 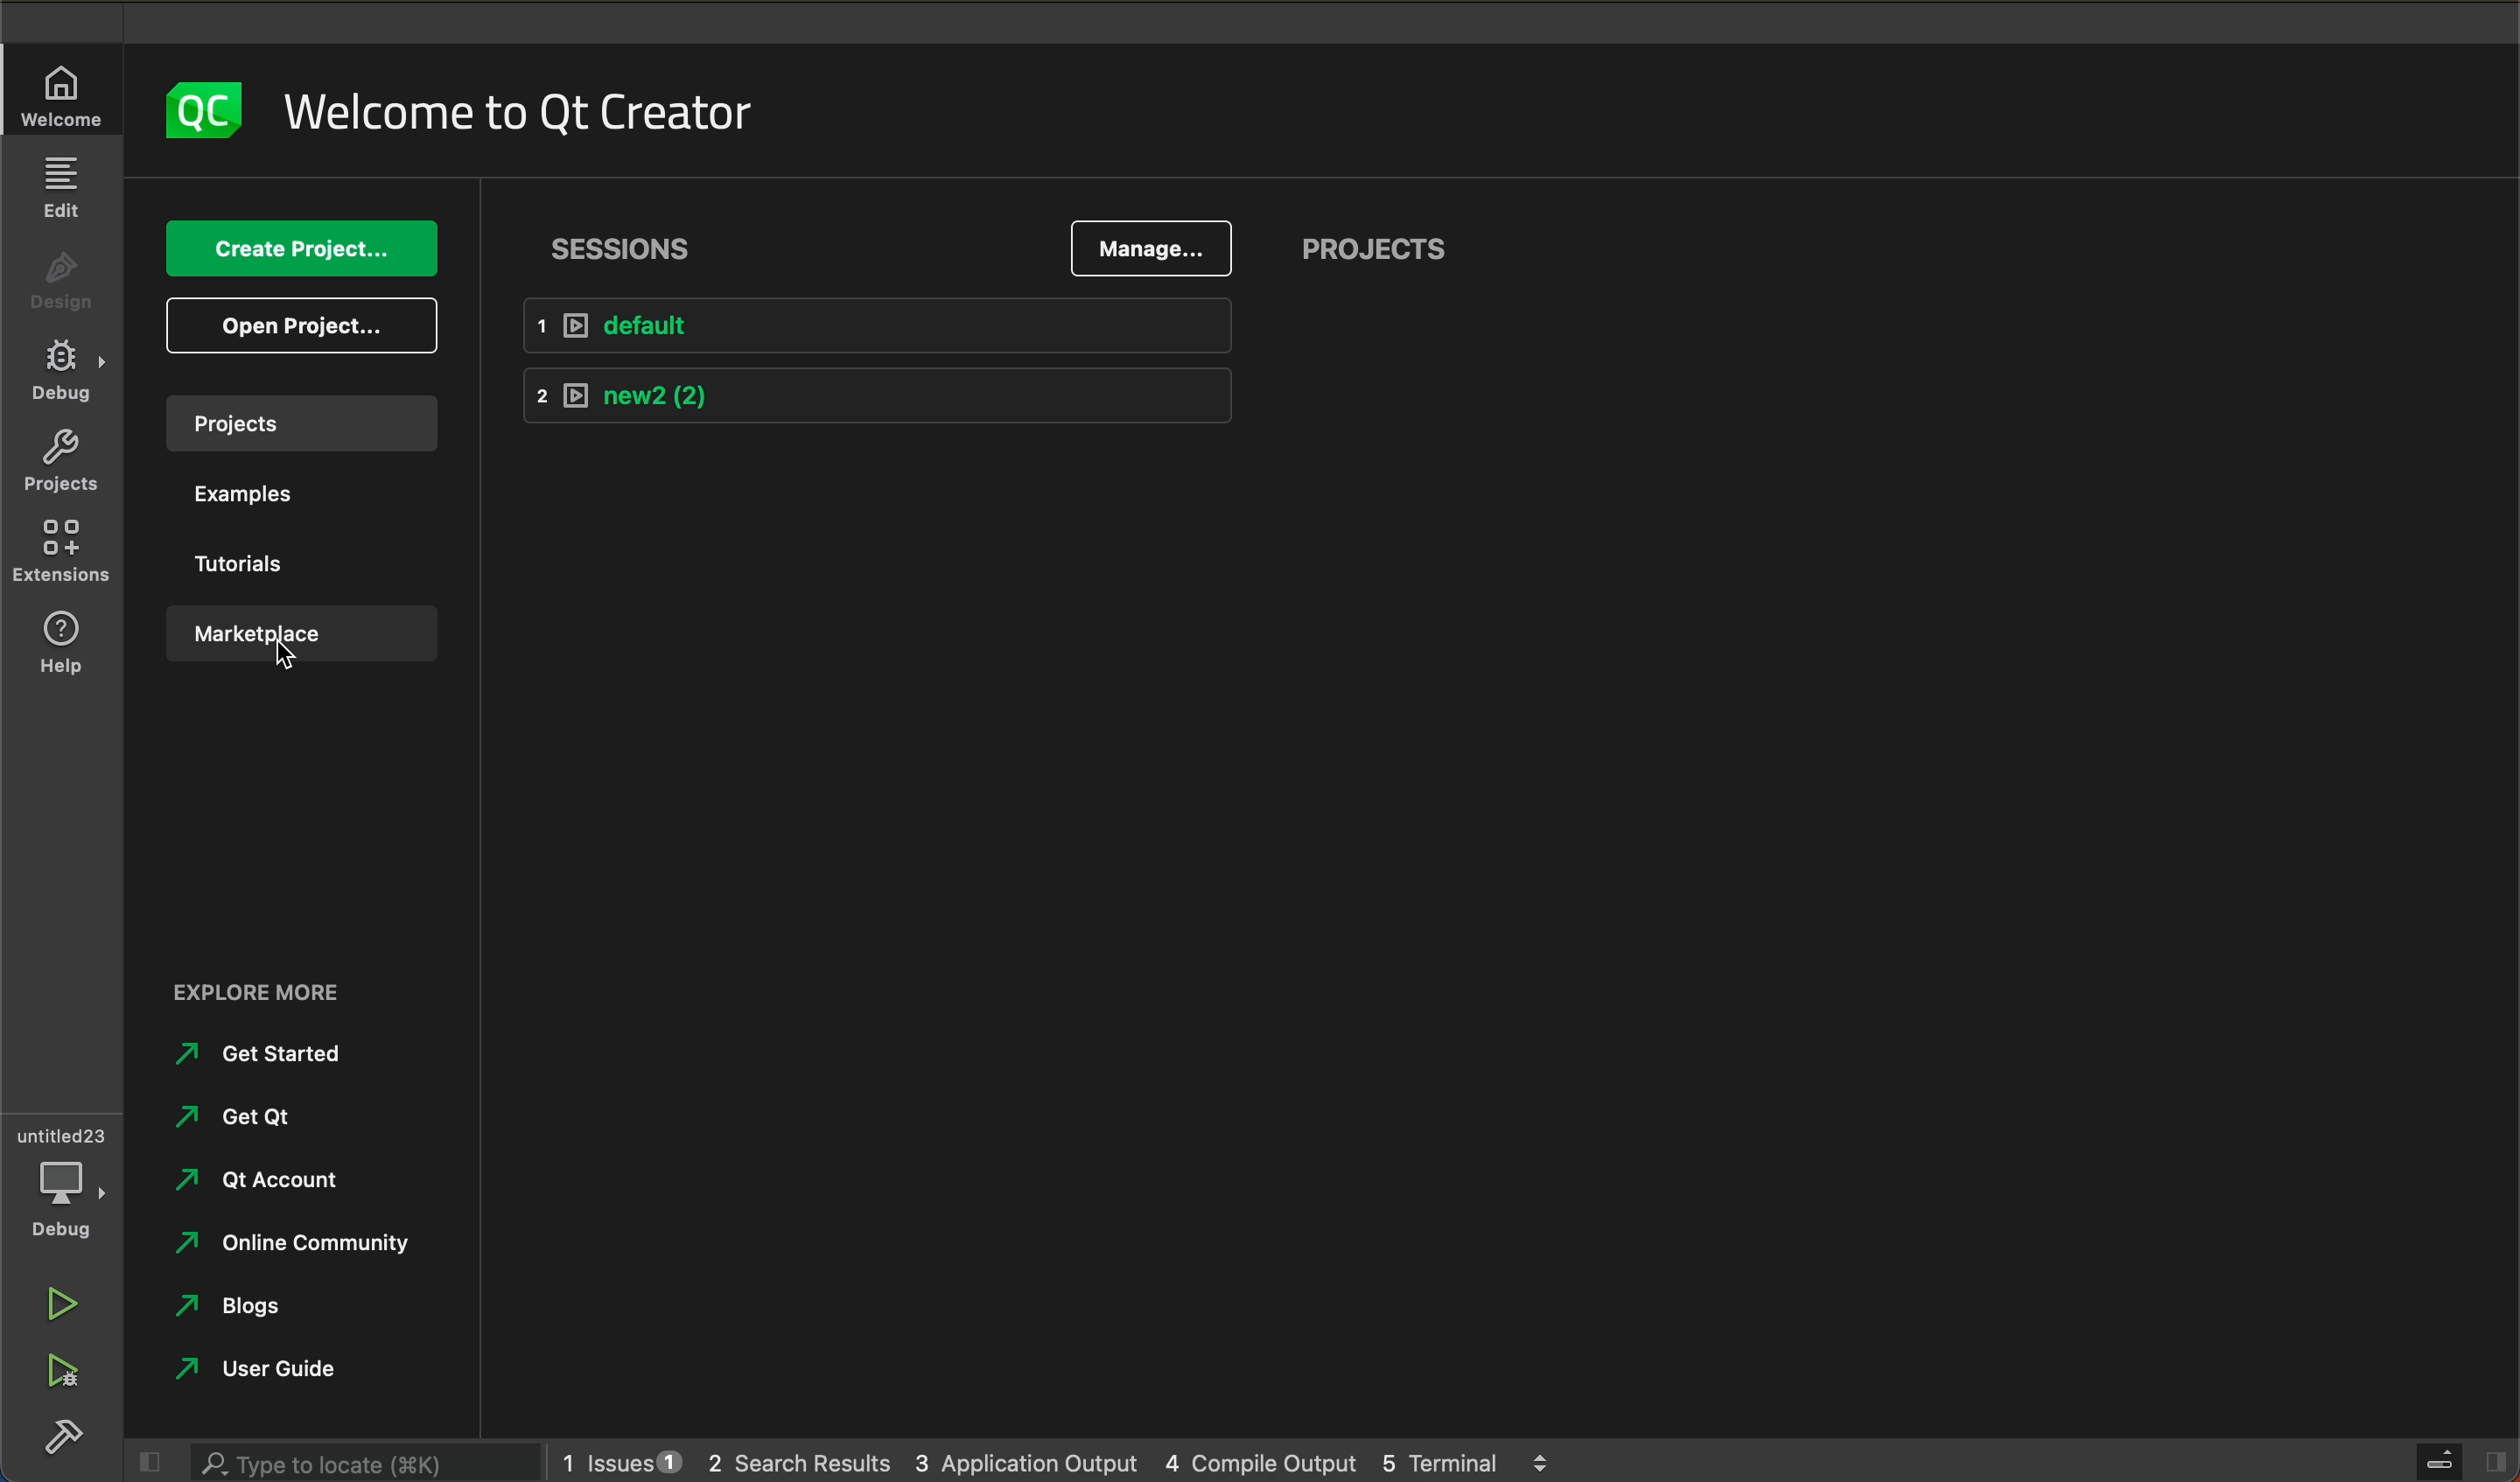 I want to click on , so click(x=268, y=1053).